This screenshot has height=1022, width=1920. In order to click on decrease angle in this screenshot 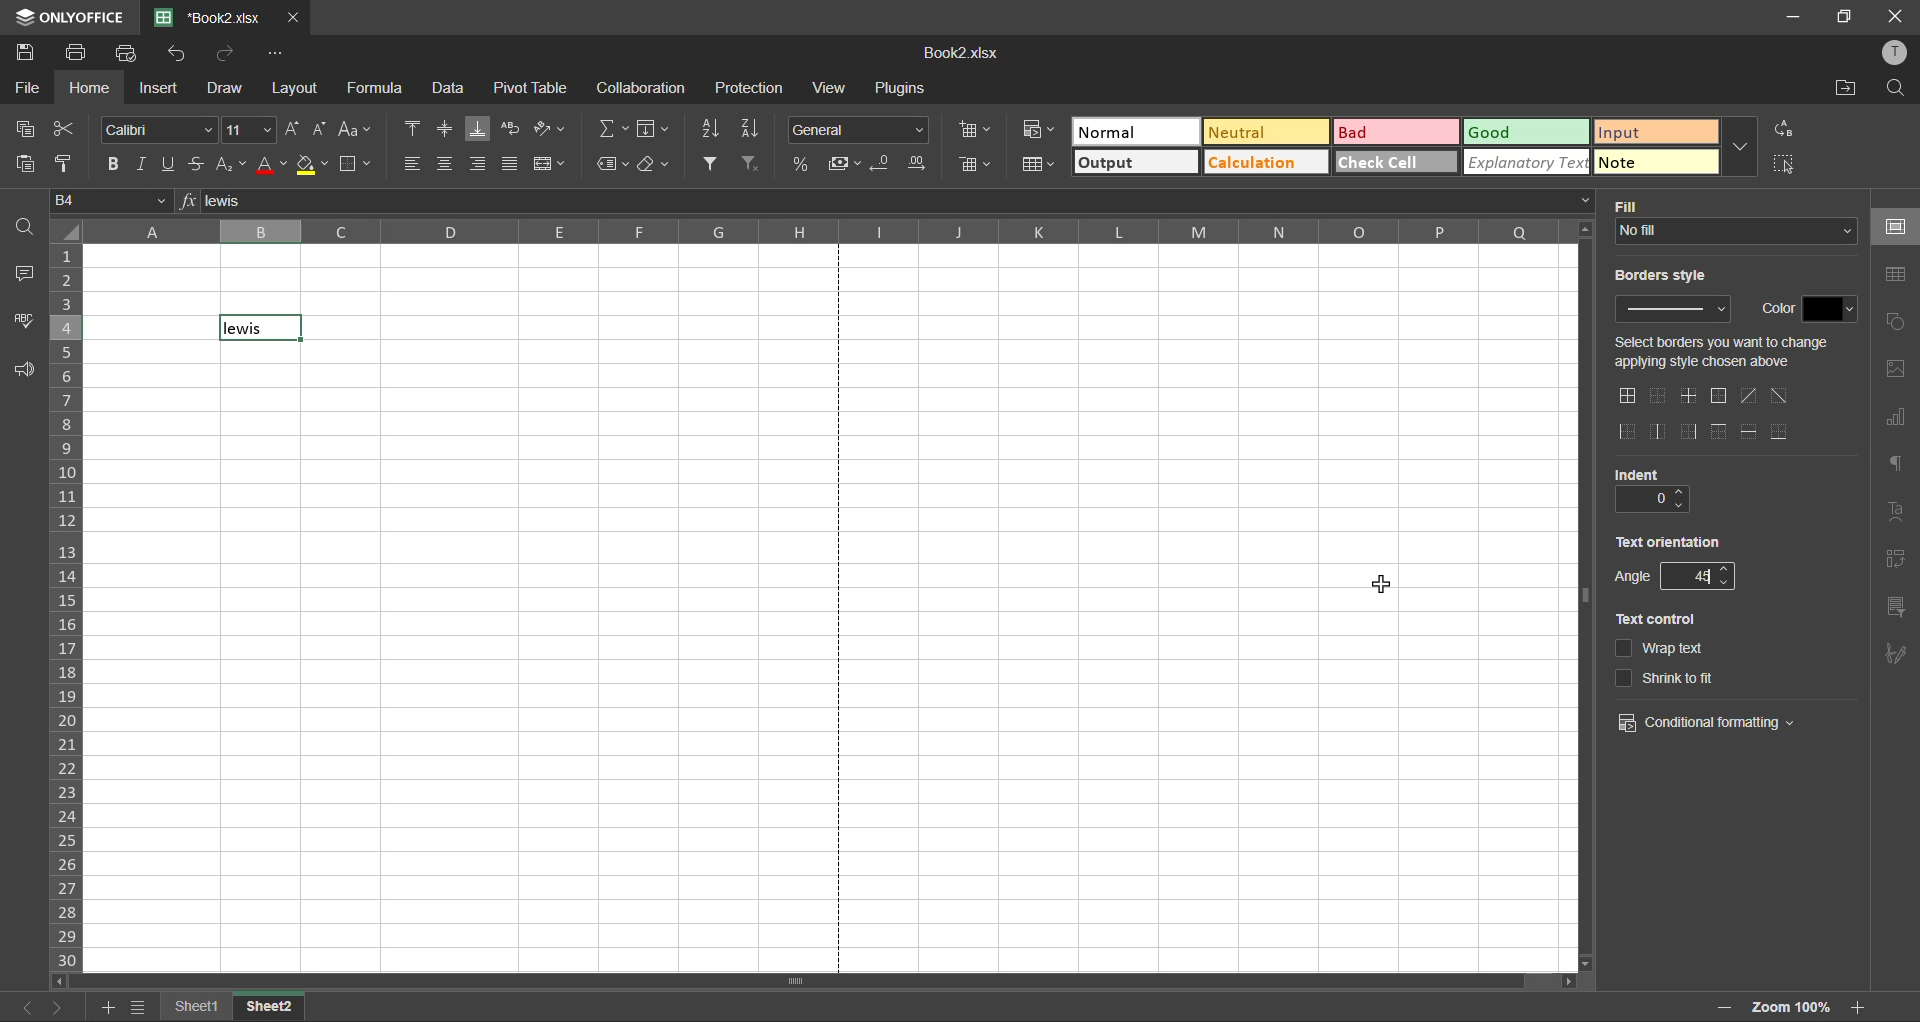, I will do `click(1728, 584)`.